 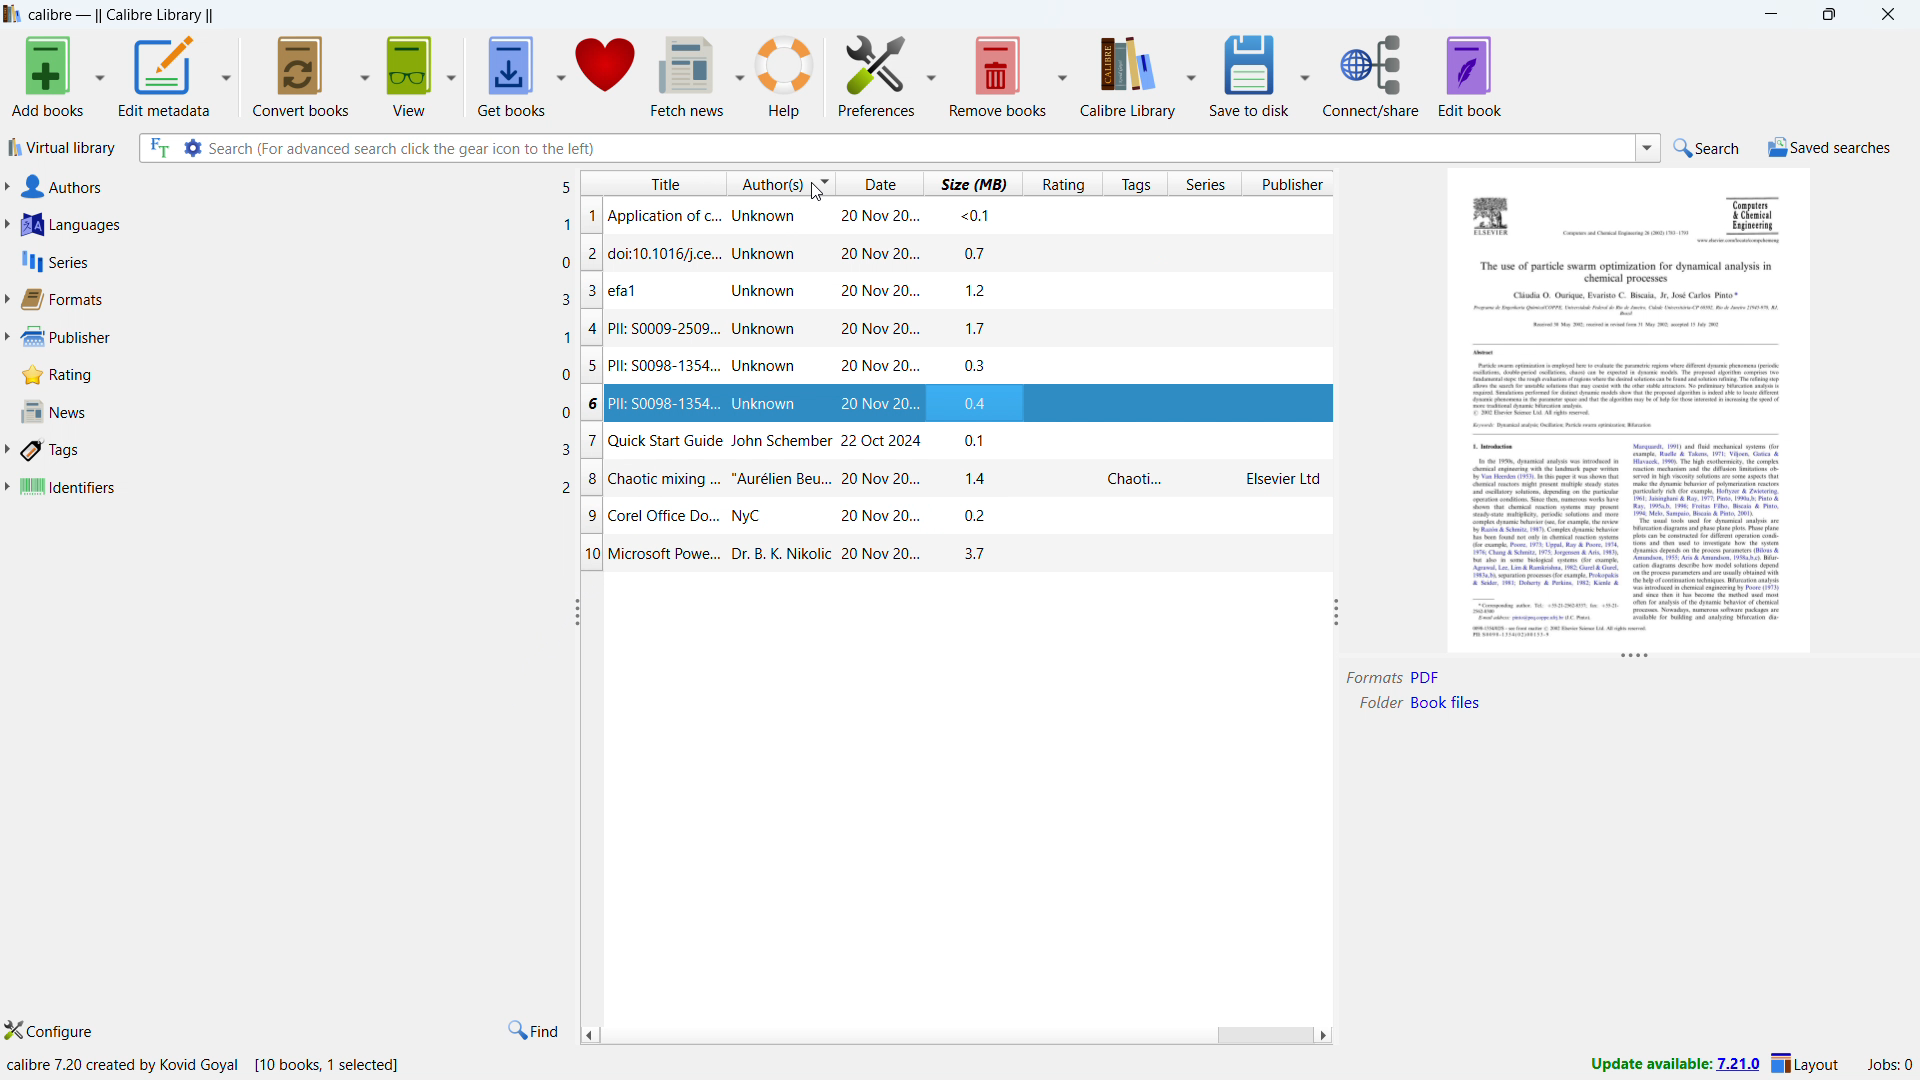 I want to click on rating, so click(x=294, y=375).